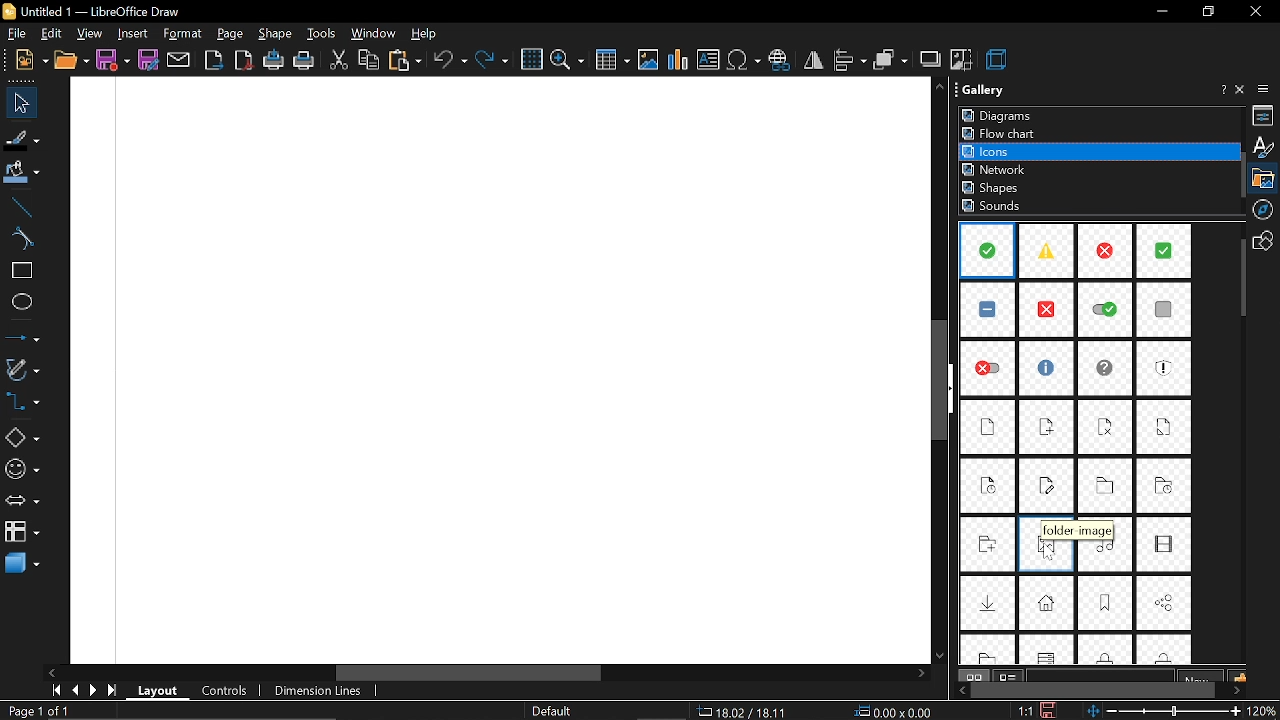 The height and width of the screenshot is (720, 1280). I want to click on crop, so click(962, 62).